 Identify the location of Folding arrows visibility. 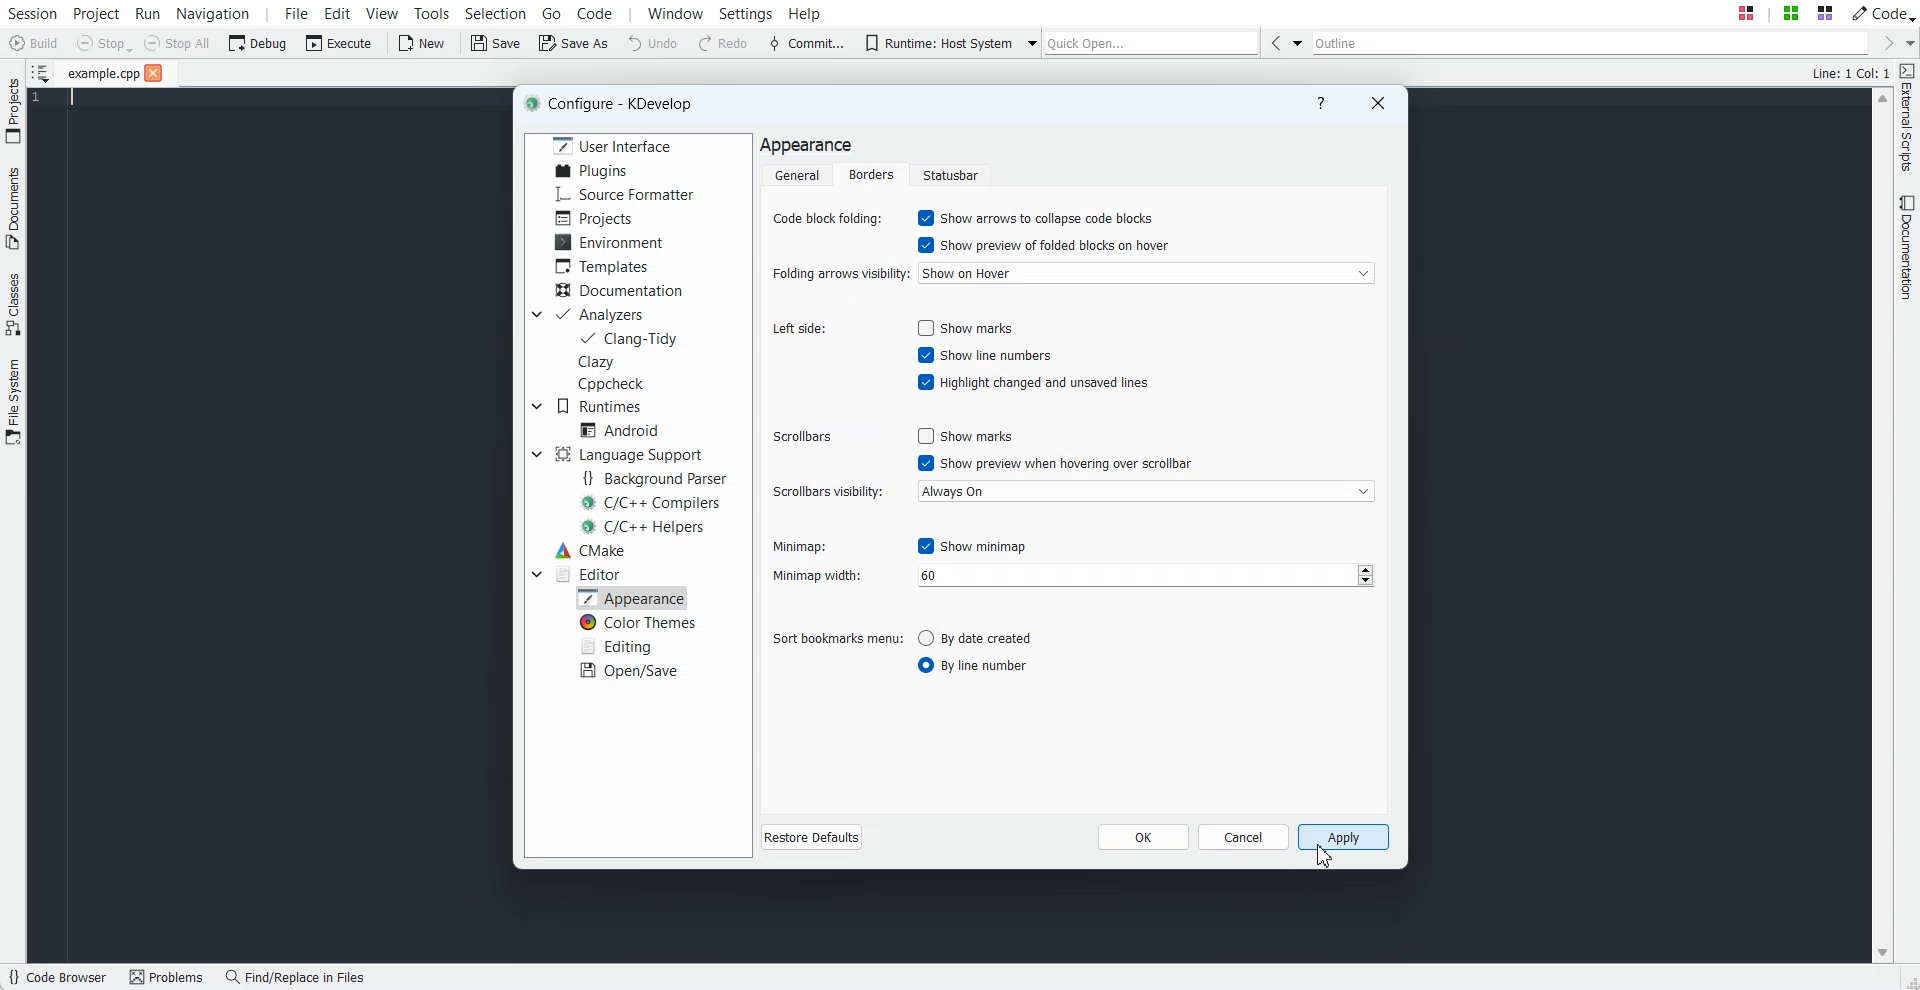
(837, 276).